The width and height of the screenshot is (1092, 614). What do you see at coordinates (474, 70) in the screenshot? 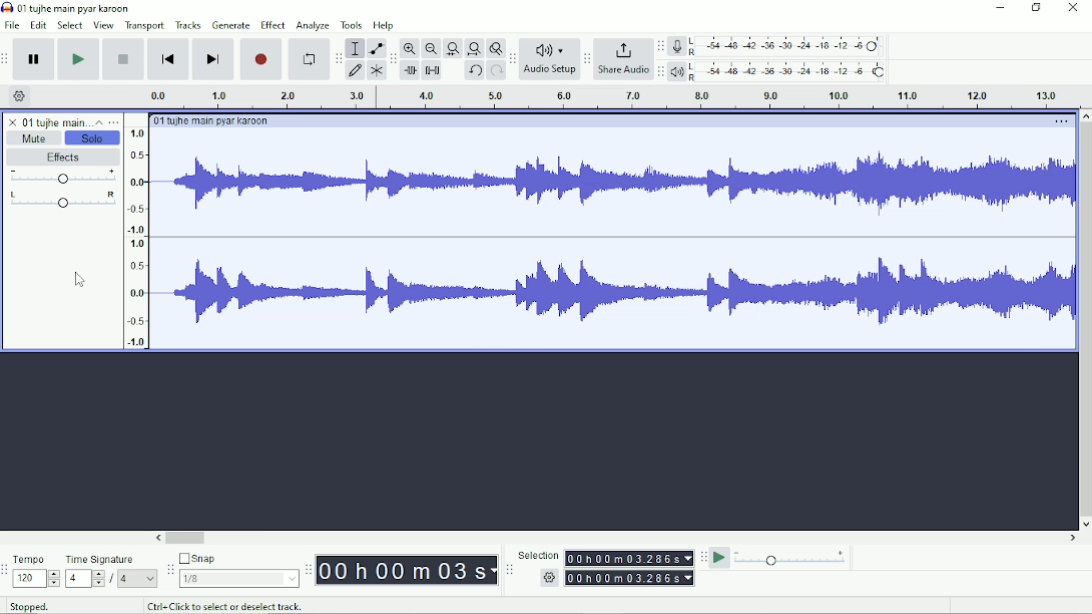
I see `Undo` at bounding box center [474, 70].